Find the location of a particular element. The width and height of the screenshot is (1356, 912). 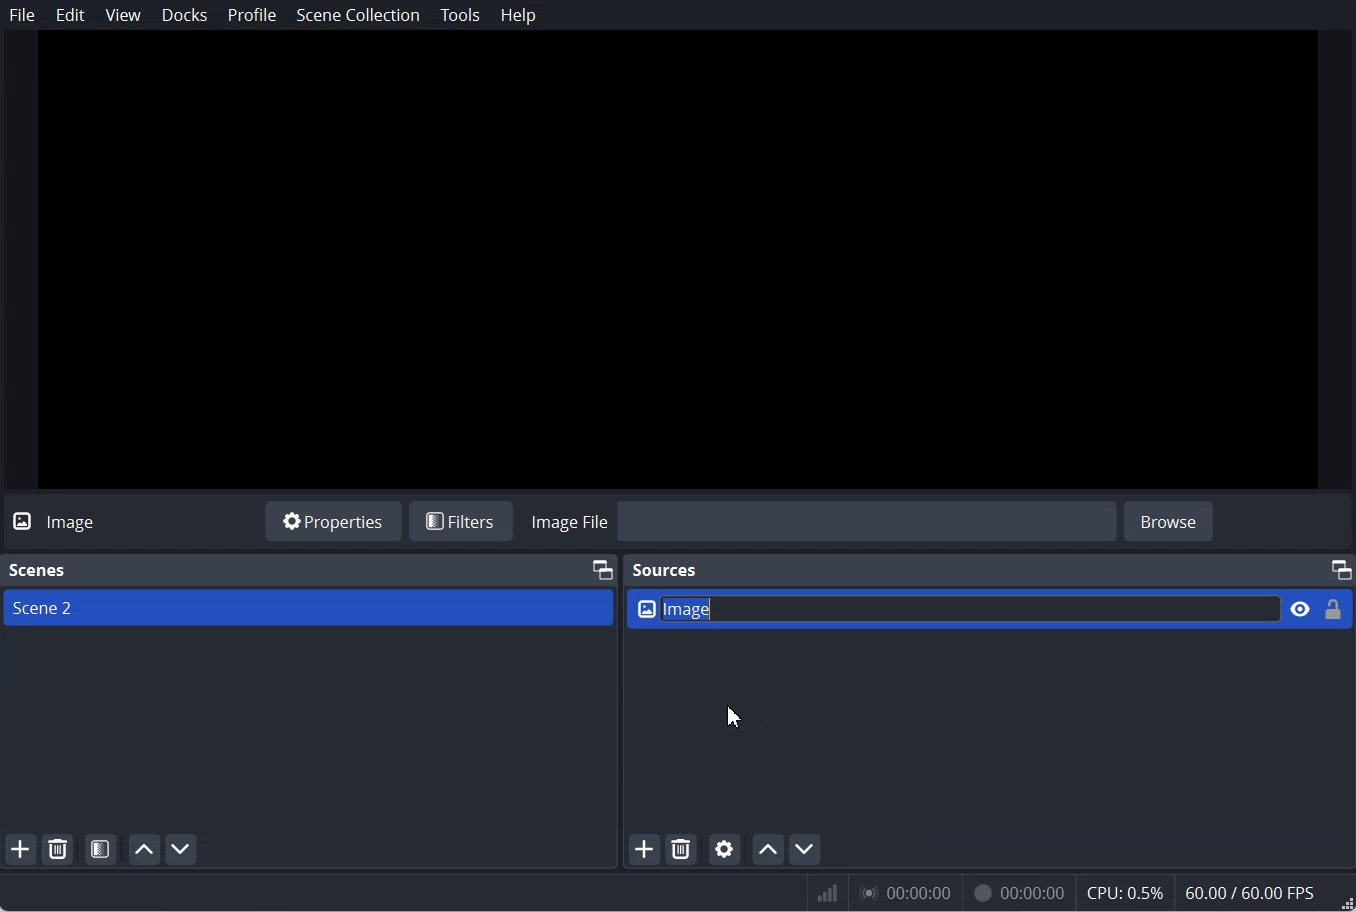

Open source Properties is located at coordinates (724, 848).